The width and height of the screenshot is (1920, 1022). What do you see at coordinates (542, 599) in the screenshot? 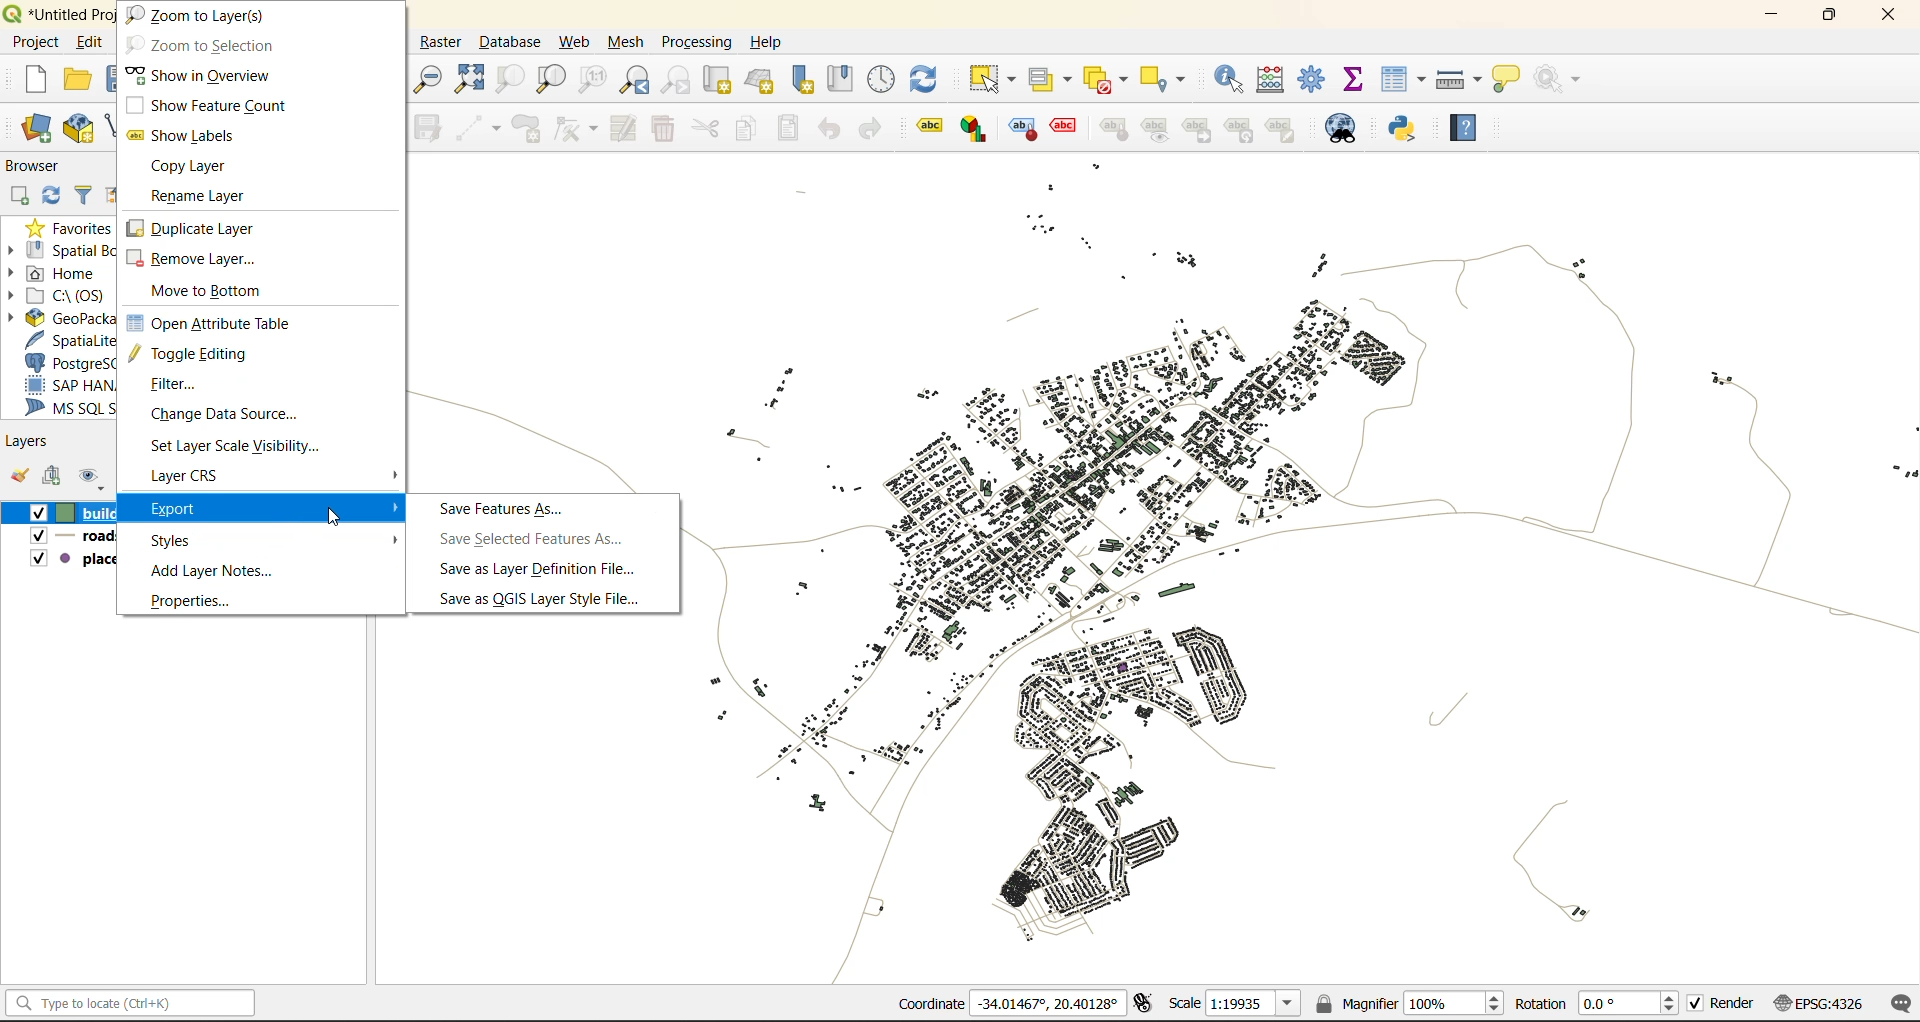
I see `save as QGIS layer style file` at bounding box center [542, 599].